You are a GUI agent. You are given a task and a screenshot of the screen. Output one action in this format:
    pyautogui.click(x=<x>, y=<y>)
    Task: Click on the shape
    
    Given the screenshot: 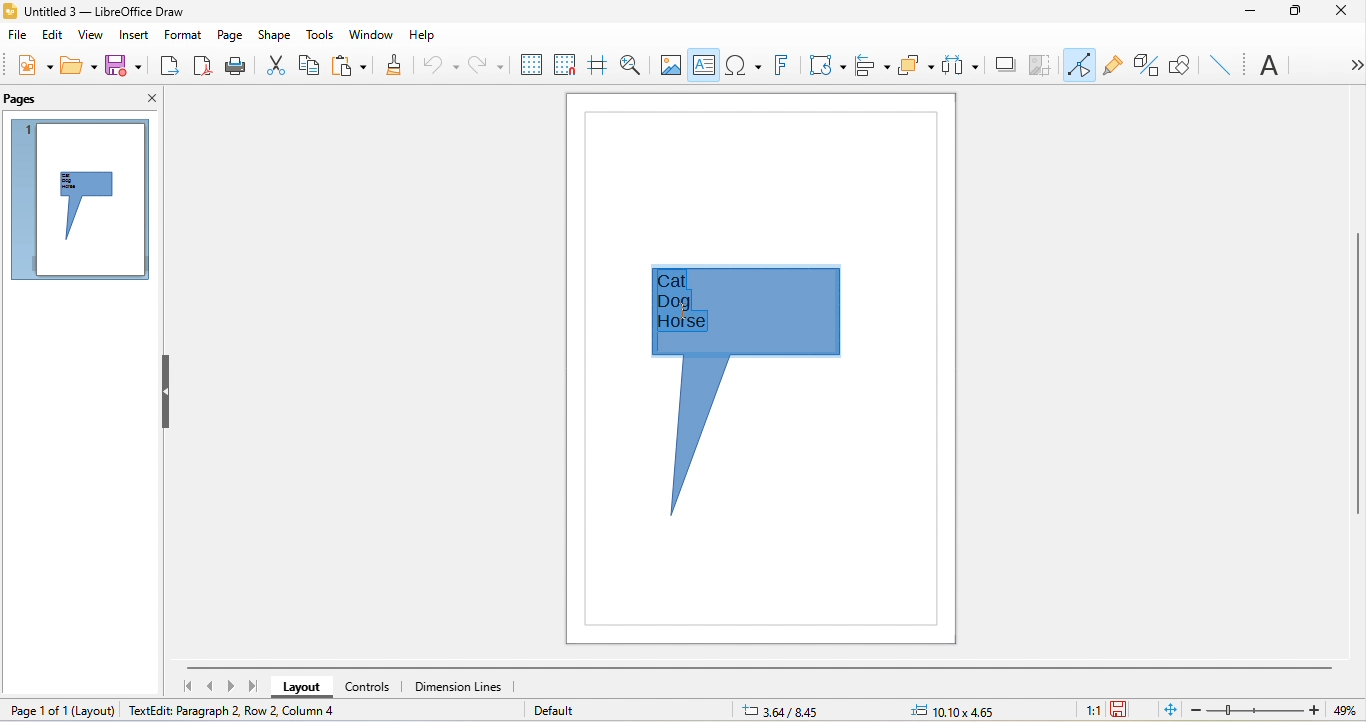 What is the action you would take?
    pyautogui.click(x=276, y=35)
    